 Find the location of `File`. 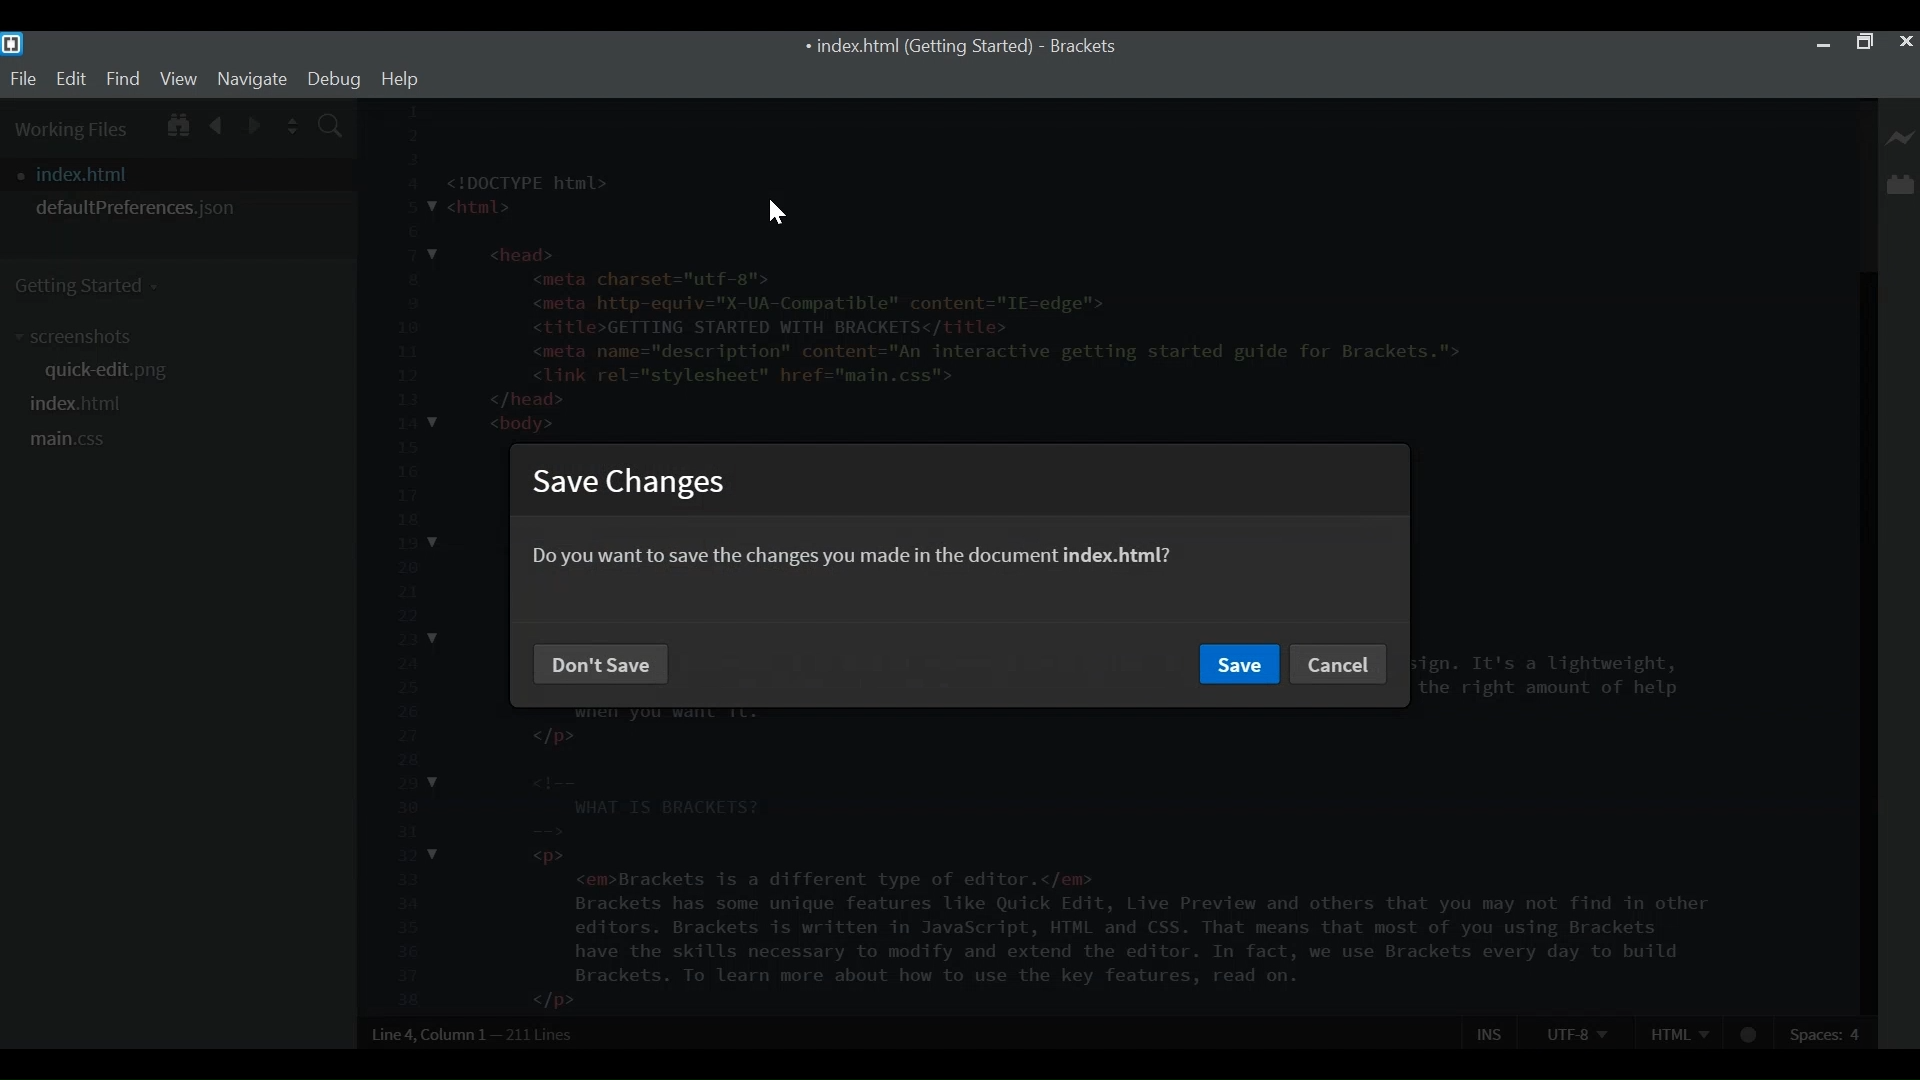

File is located at coordinates (22, 79).